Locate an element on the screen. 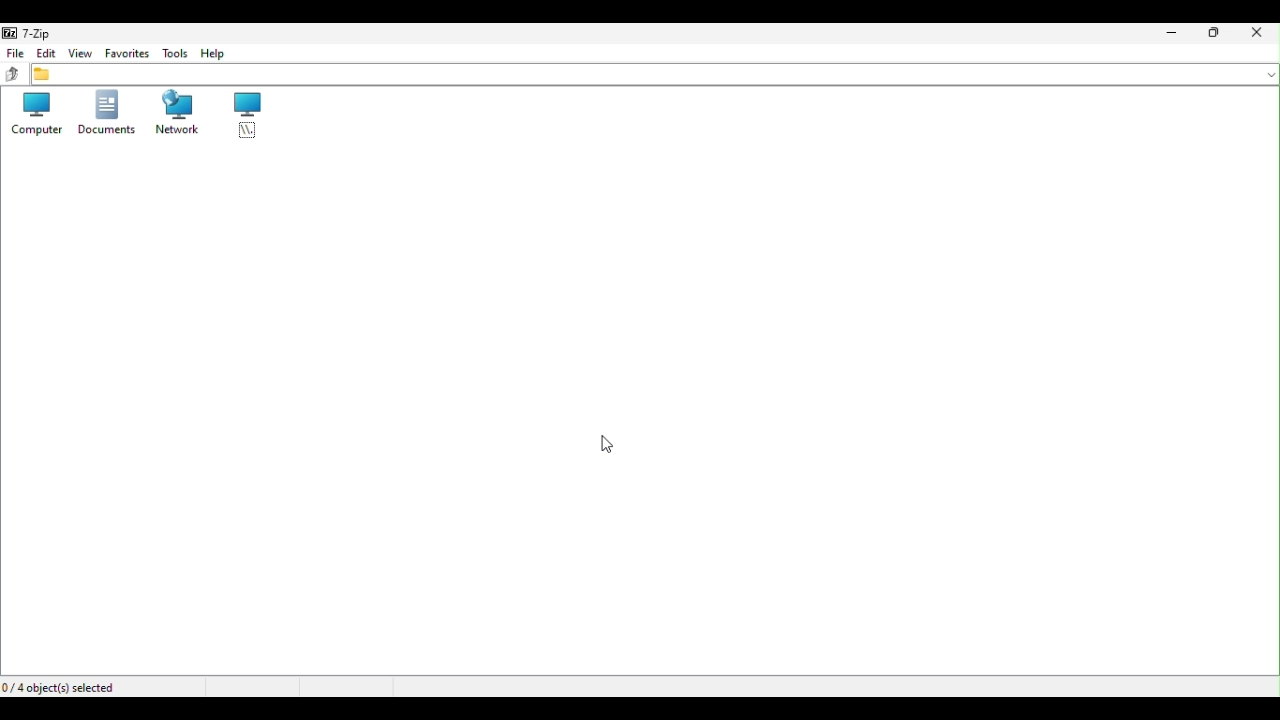  Computer is located at coordinates (33, 114).